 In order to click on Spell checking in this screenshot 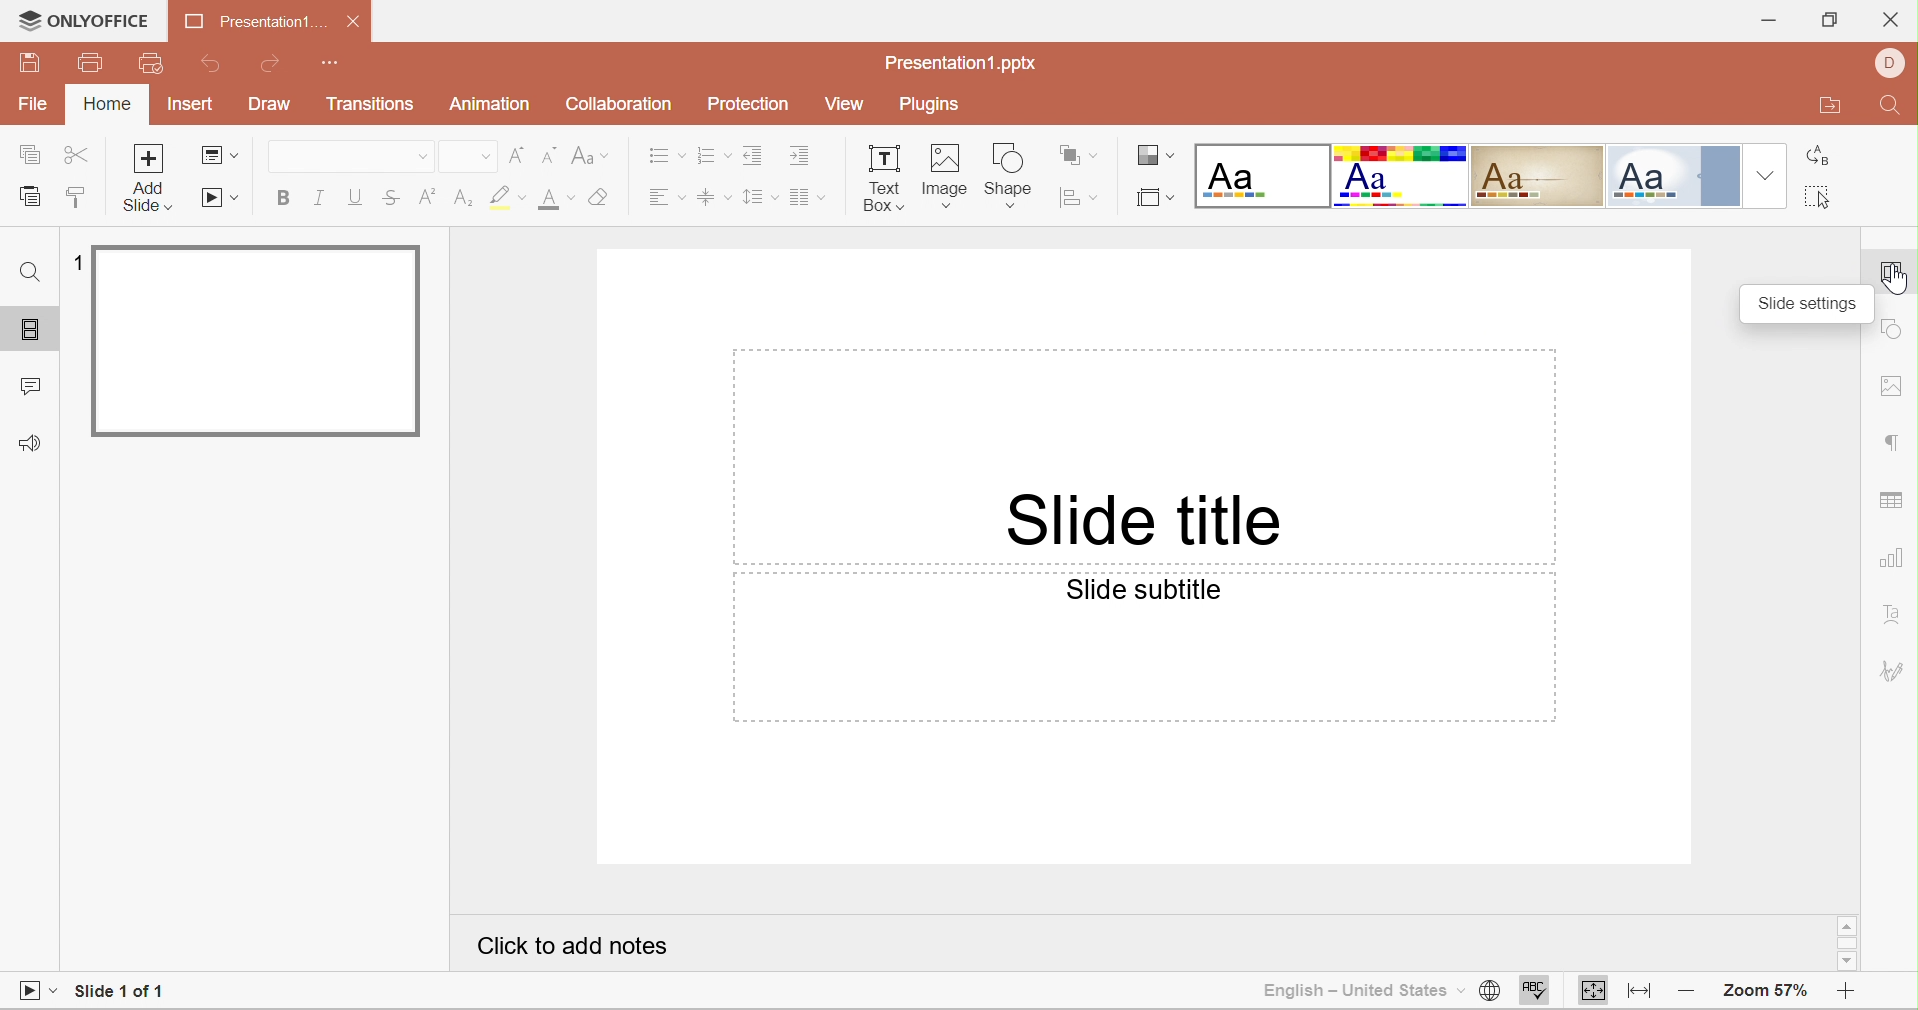, I will do `click(1535, 992)`.